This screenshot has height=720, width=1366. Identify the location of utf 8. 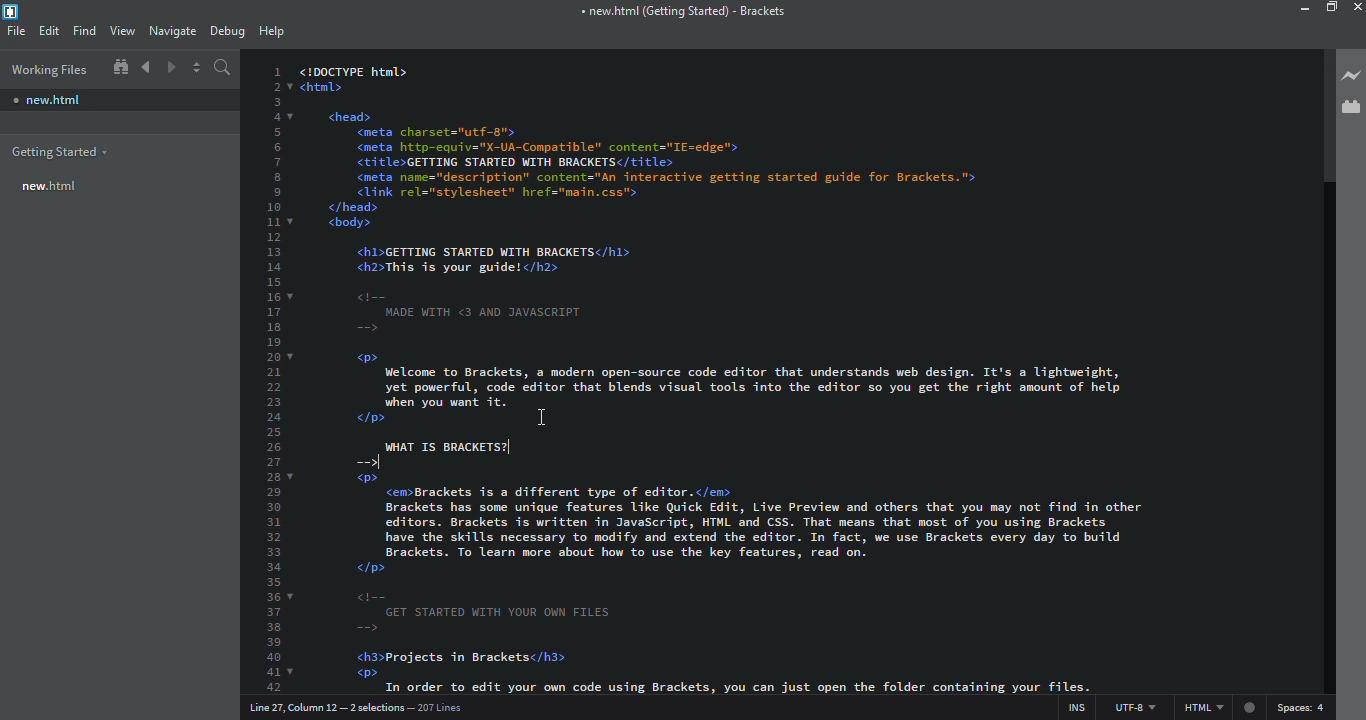
(1134, 704).